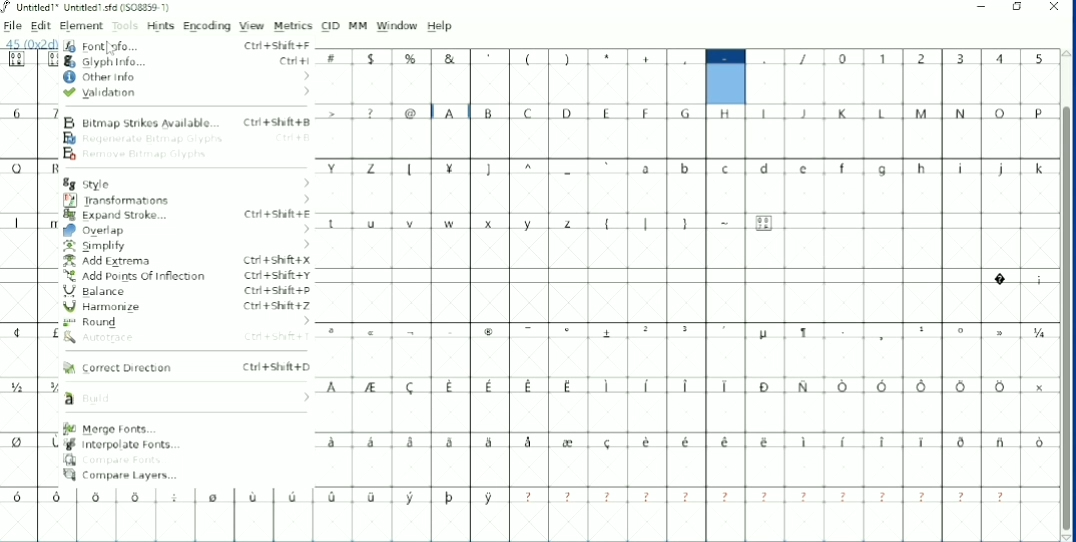  I want to click on Tools, so click(125, 27).